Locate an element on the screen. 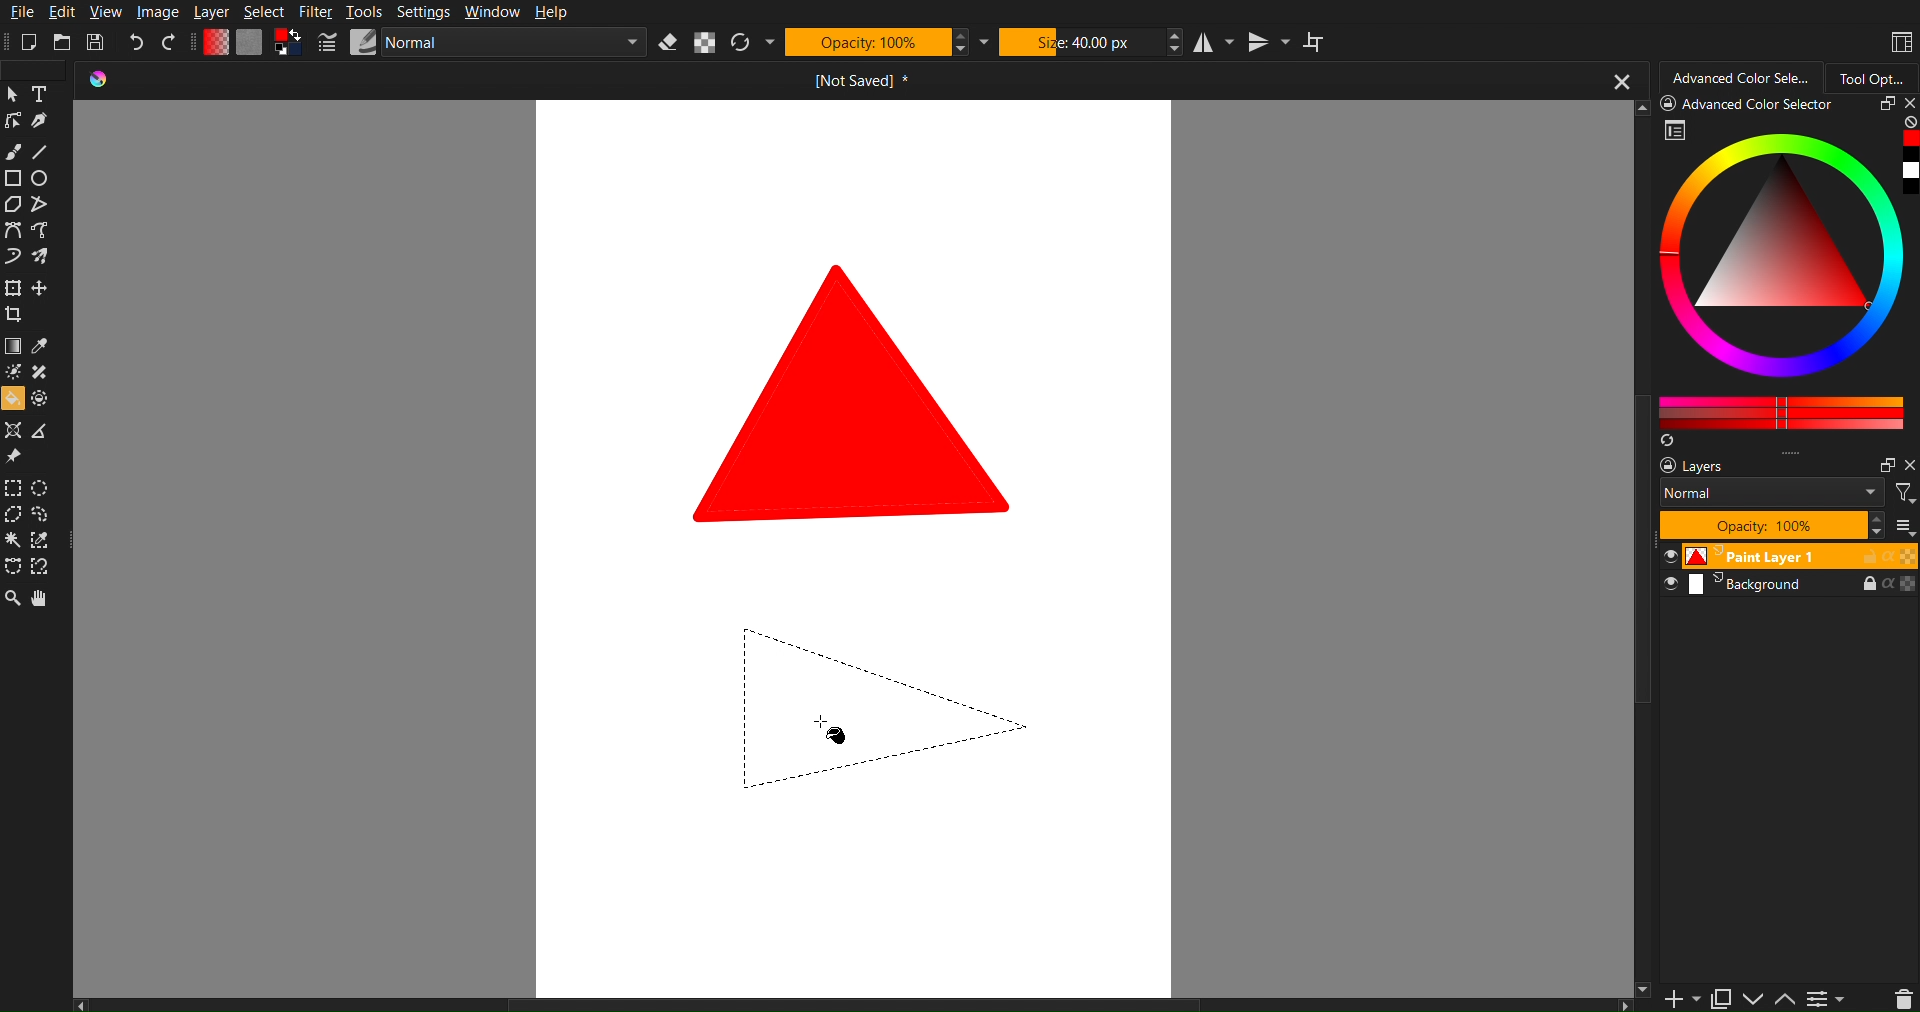 This screenshot has height=1012, width=1920. Opacity is located at coordinates (869, 43).